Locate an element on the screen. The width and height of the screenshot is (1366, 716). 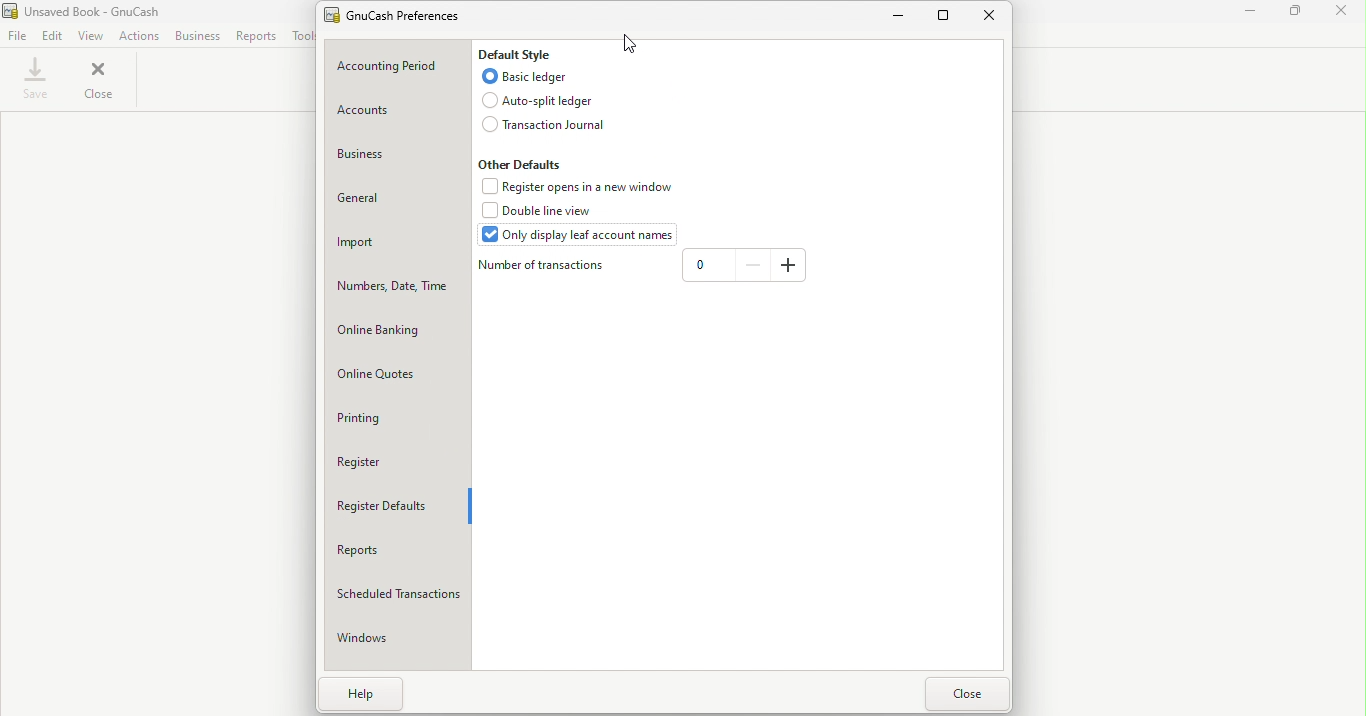
General is located at coordinates (398, 202).